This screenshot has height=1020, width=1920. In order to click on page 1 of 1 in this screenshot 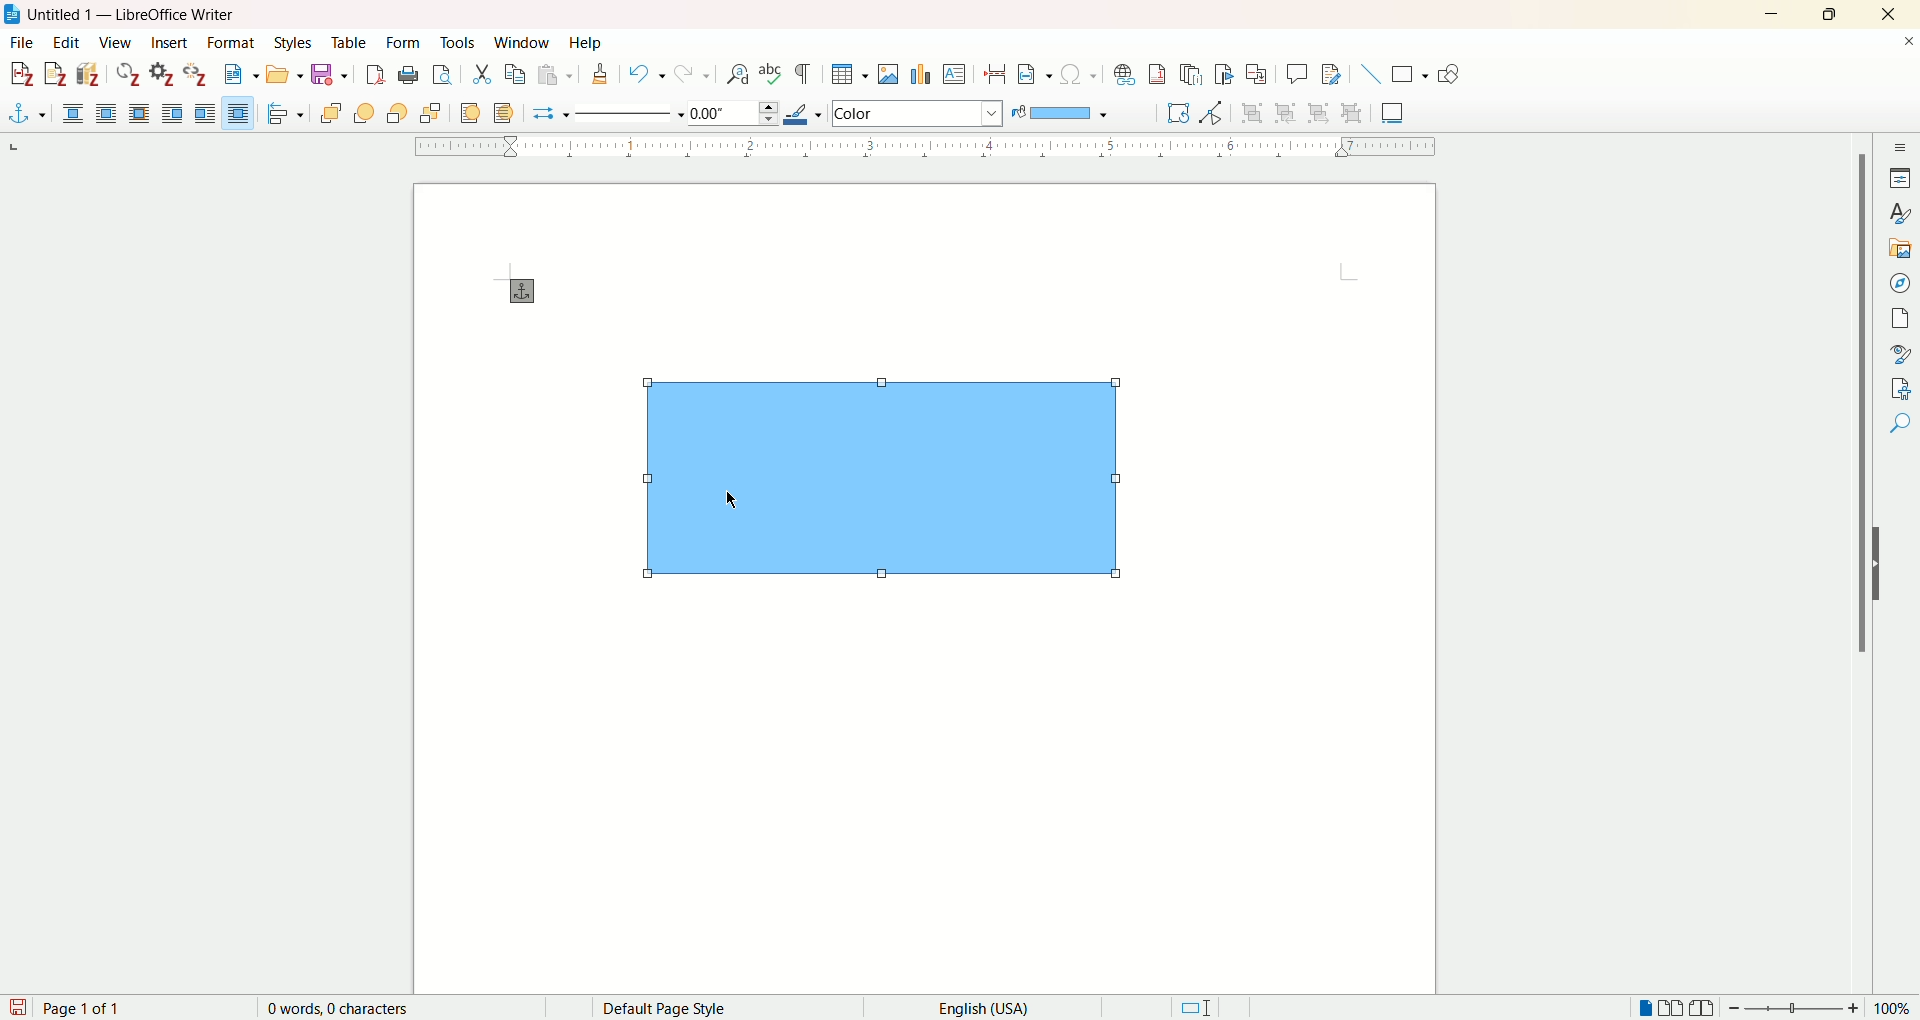, I will do `click(86, 1007)`.